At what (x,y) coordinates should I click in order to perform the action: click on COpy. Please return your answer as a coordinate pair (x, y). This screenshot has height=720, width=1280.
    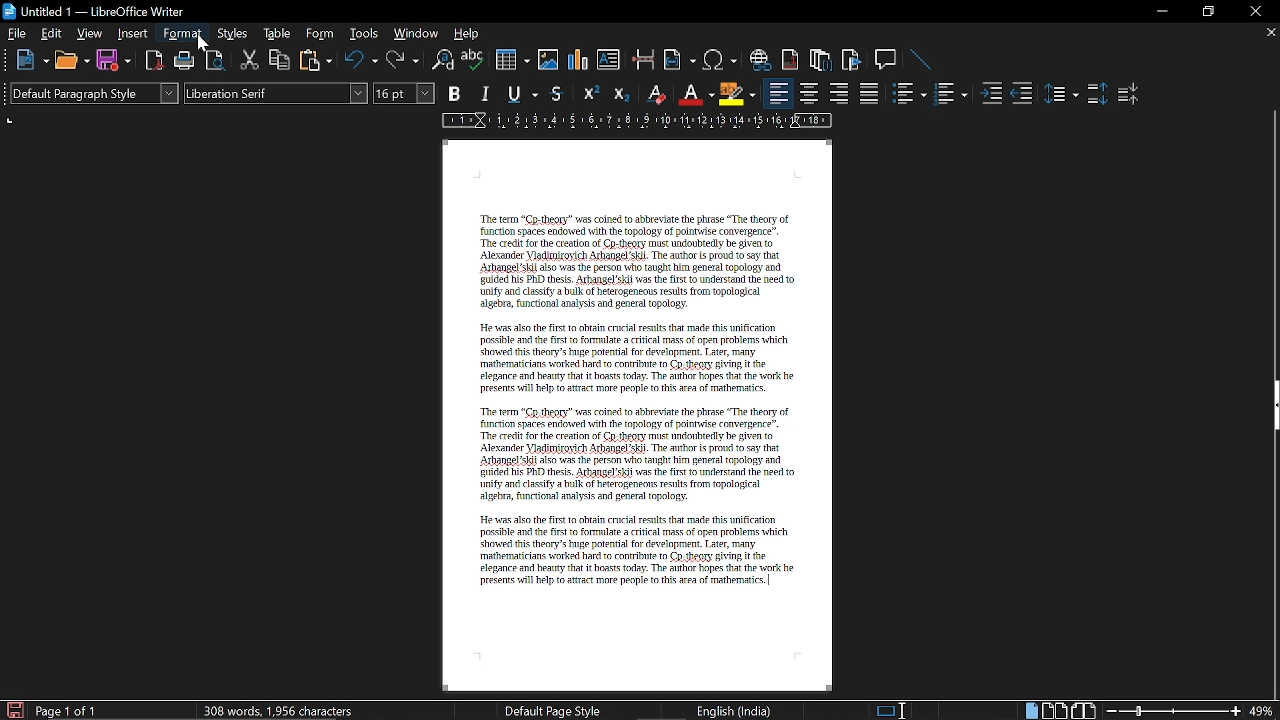
    Looking at the image, I should click on (281, 61).